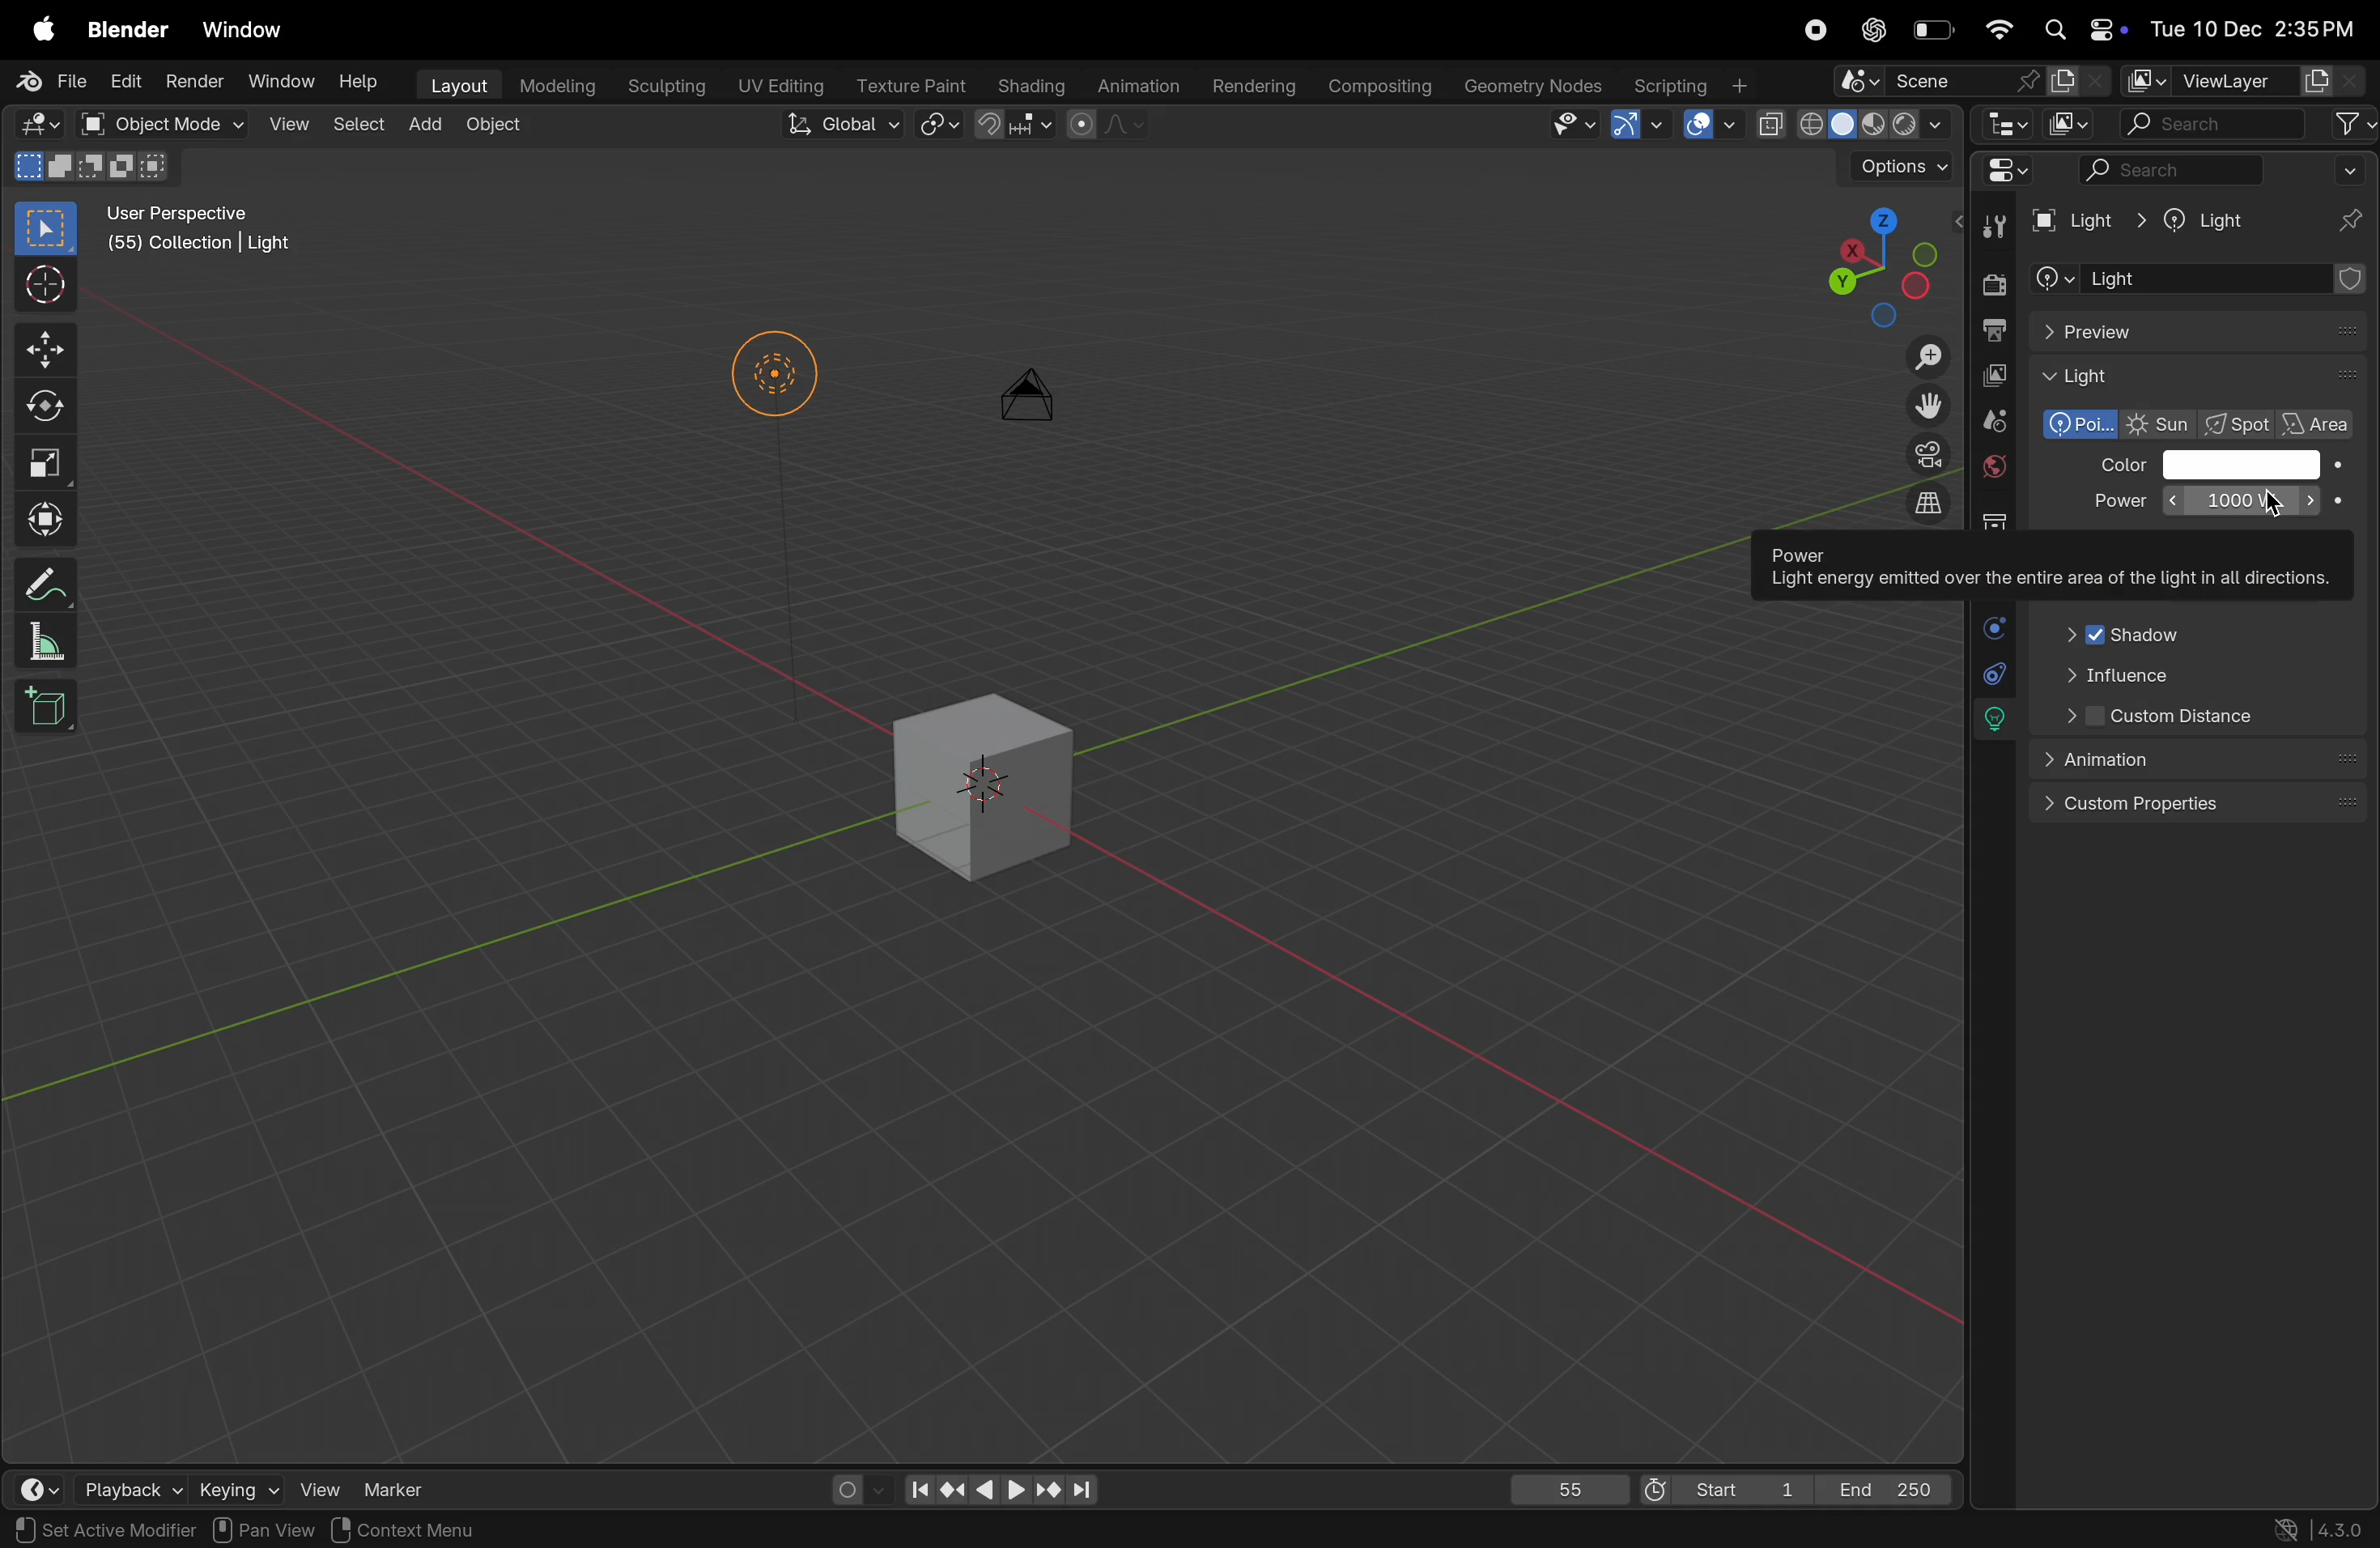  What do you see at coordinates (665, 83) in the screenshot?
I see `sculptiong` at bounding box center [665, 83].